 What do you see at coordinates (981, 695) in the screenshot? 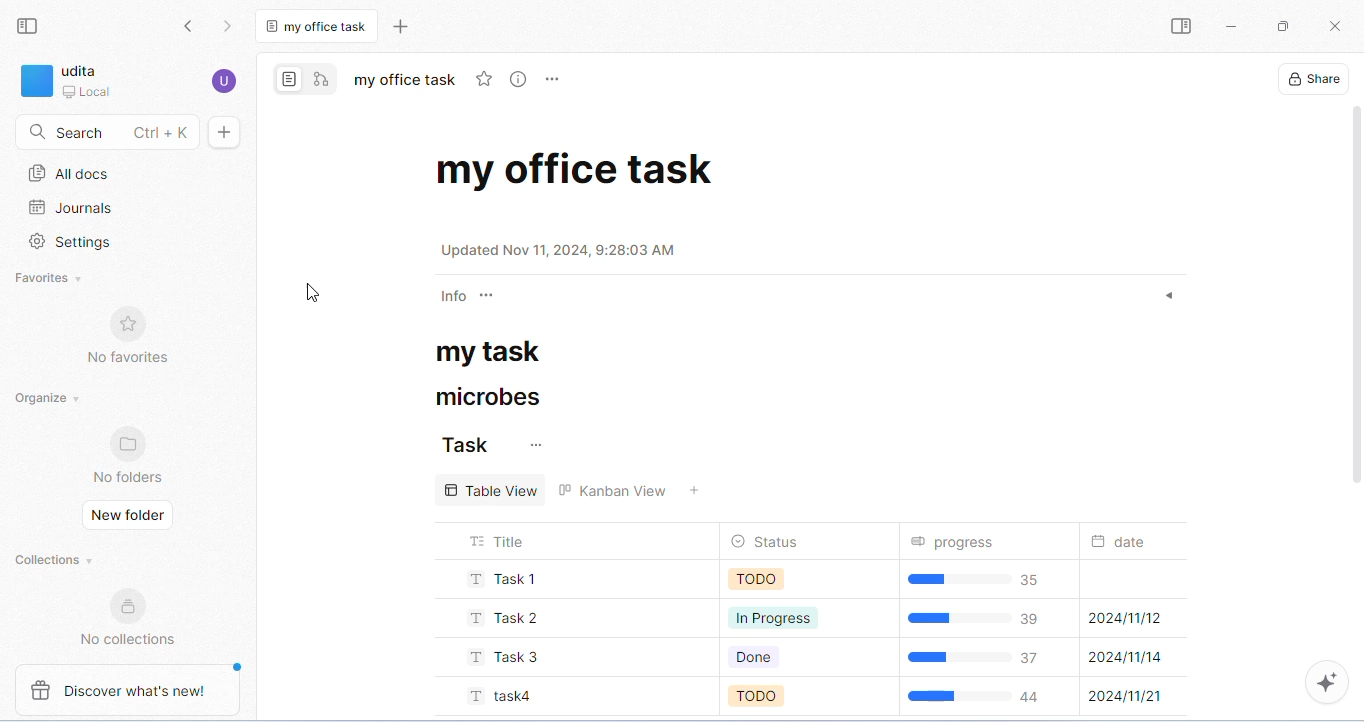
I see `progress 44` at bounding box center [981, 695].